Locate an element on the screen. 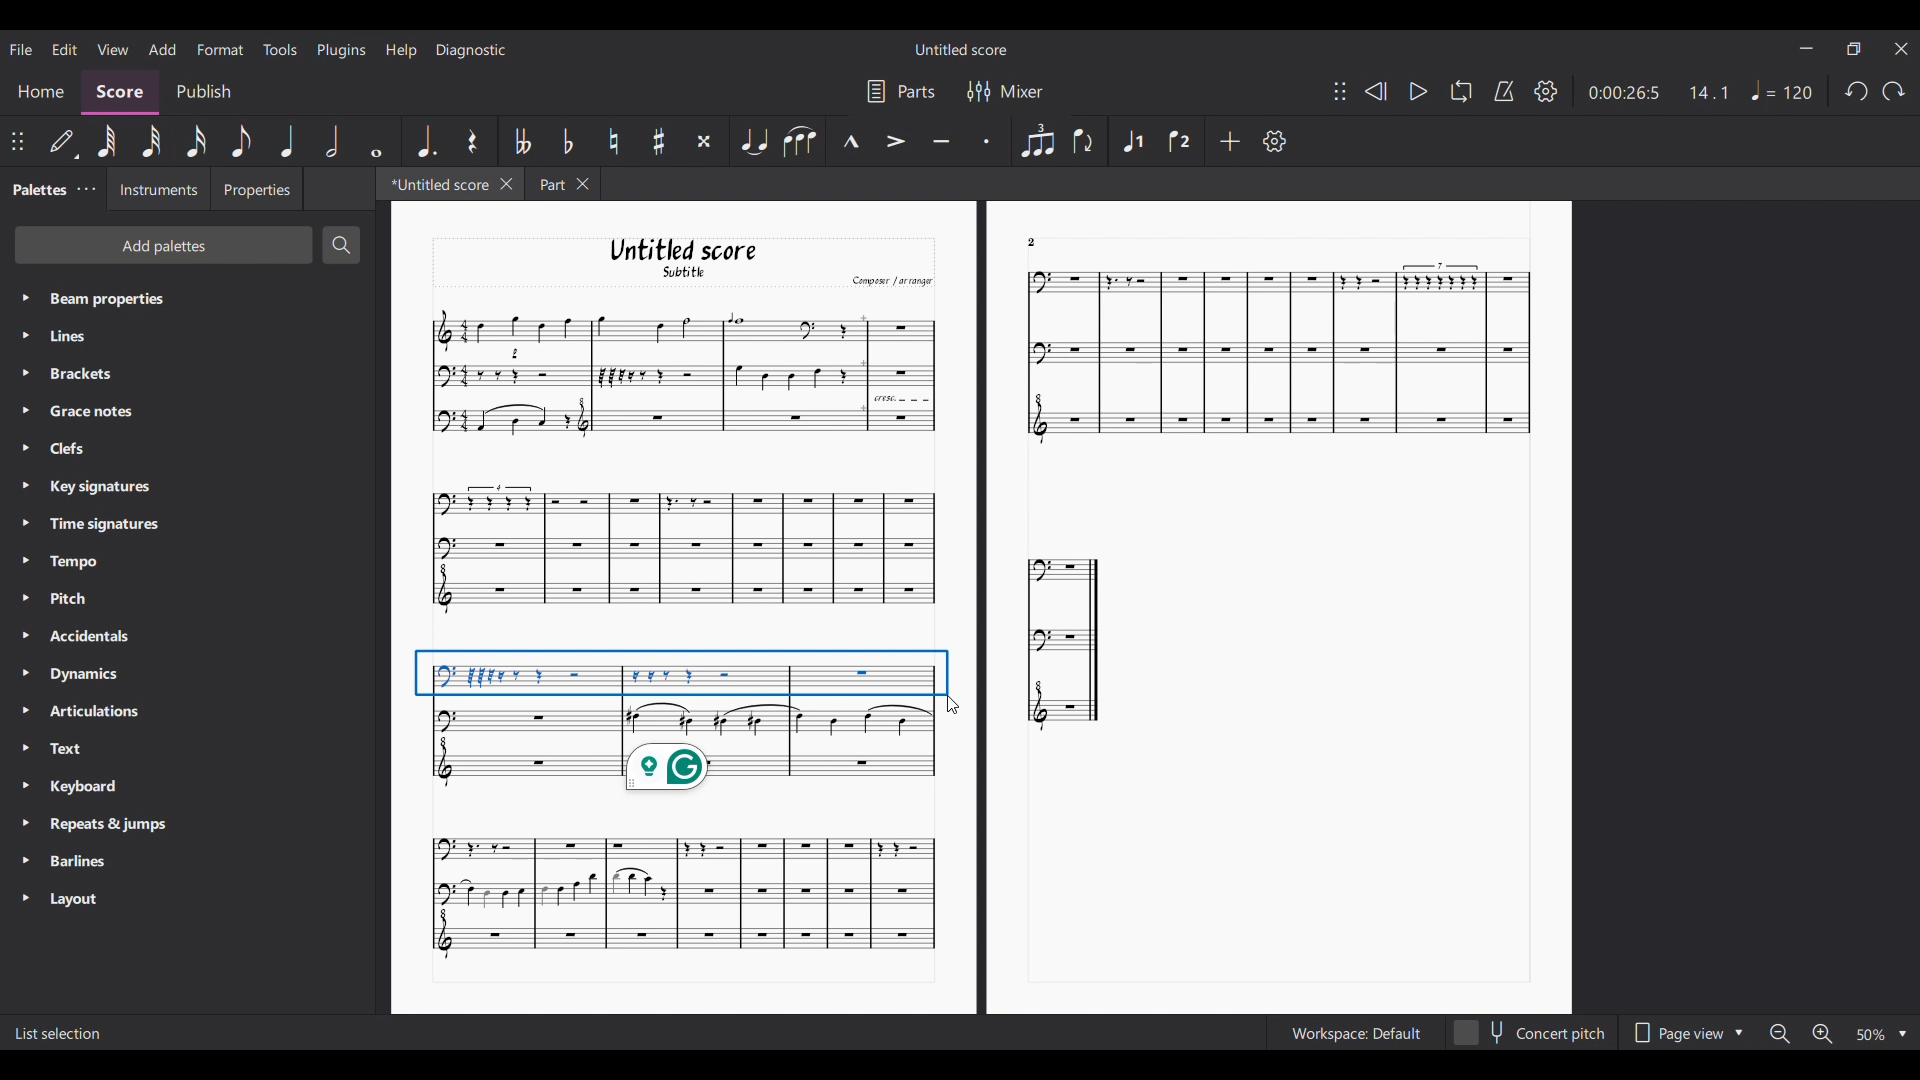  Toggle double flat is located at coordinates (523, 141).